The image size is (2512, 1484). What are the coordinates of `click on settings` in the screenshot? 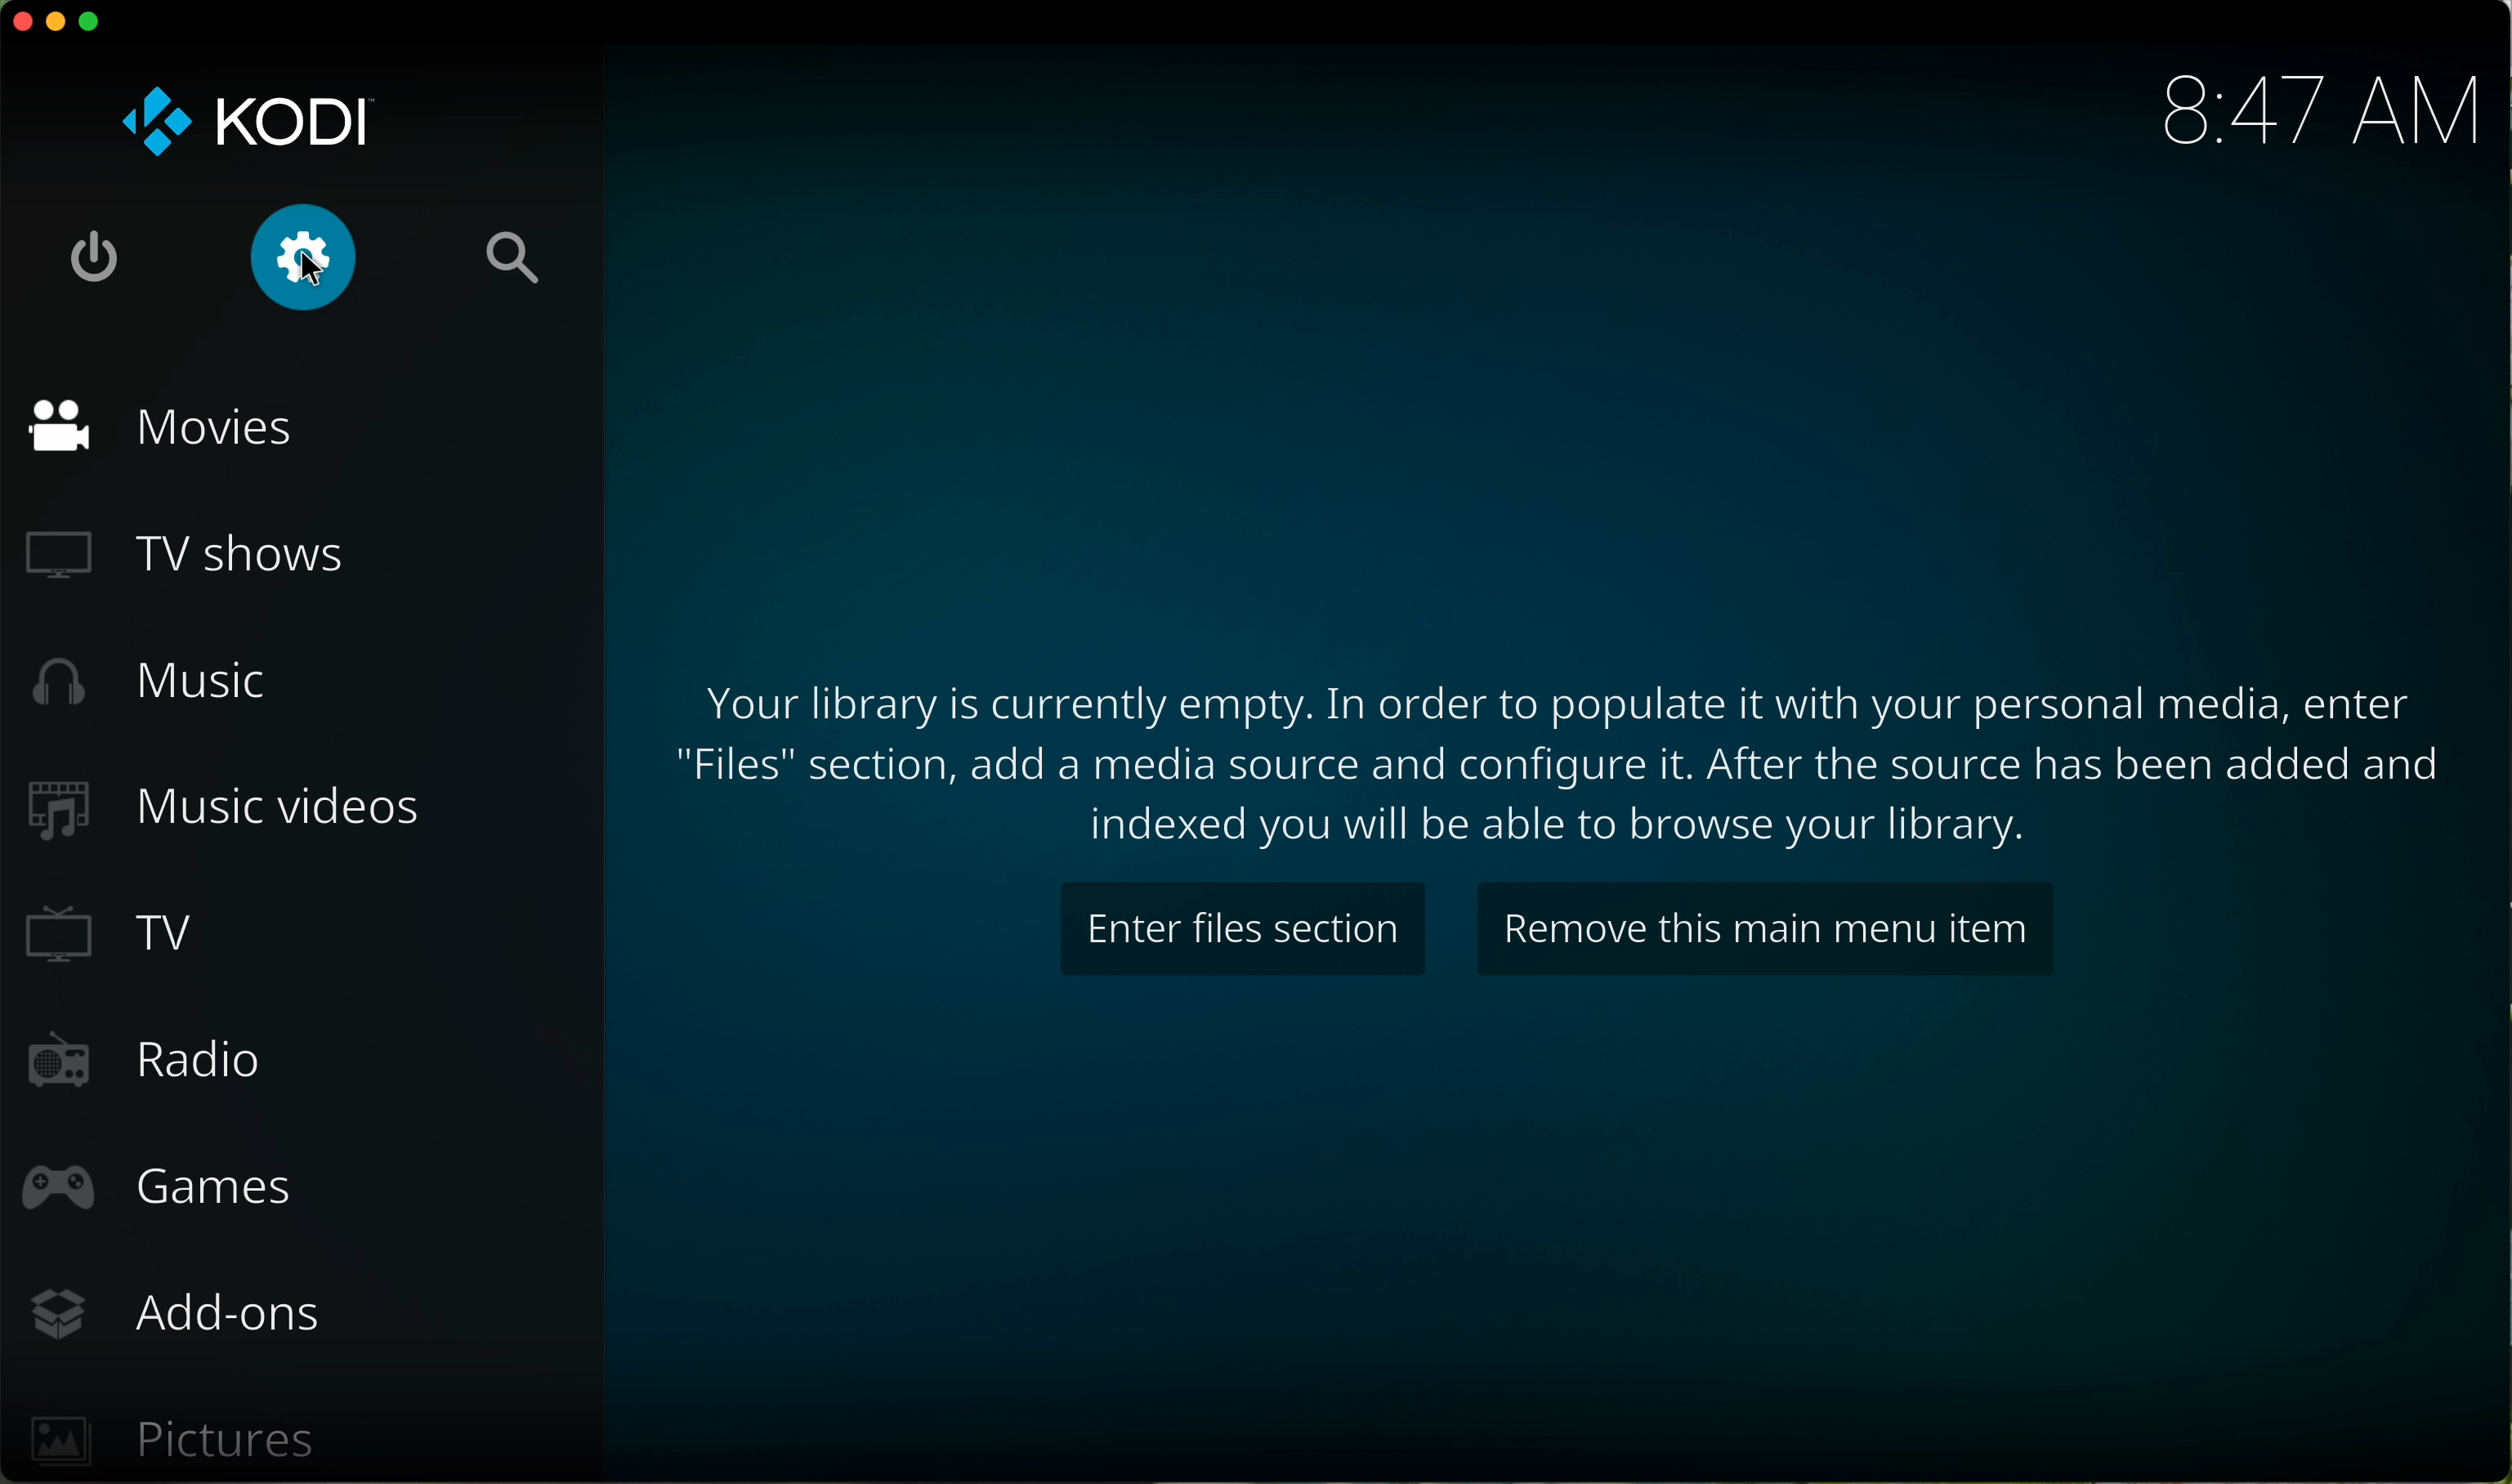 It's located at (301, 255).